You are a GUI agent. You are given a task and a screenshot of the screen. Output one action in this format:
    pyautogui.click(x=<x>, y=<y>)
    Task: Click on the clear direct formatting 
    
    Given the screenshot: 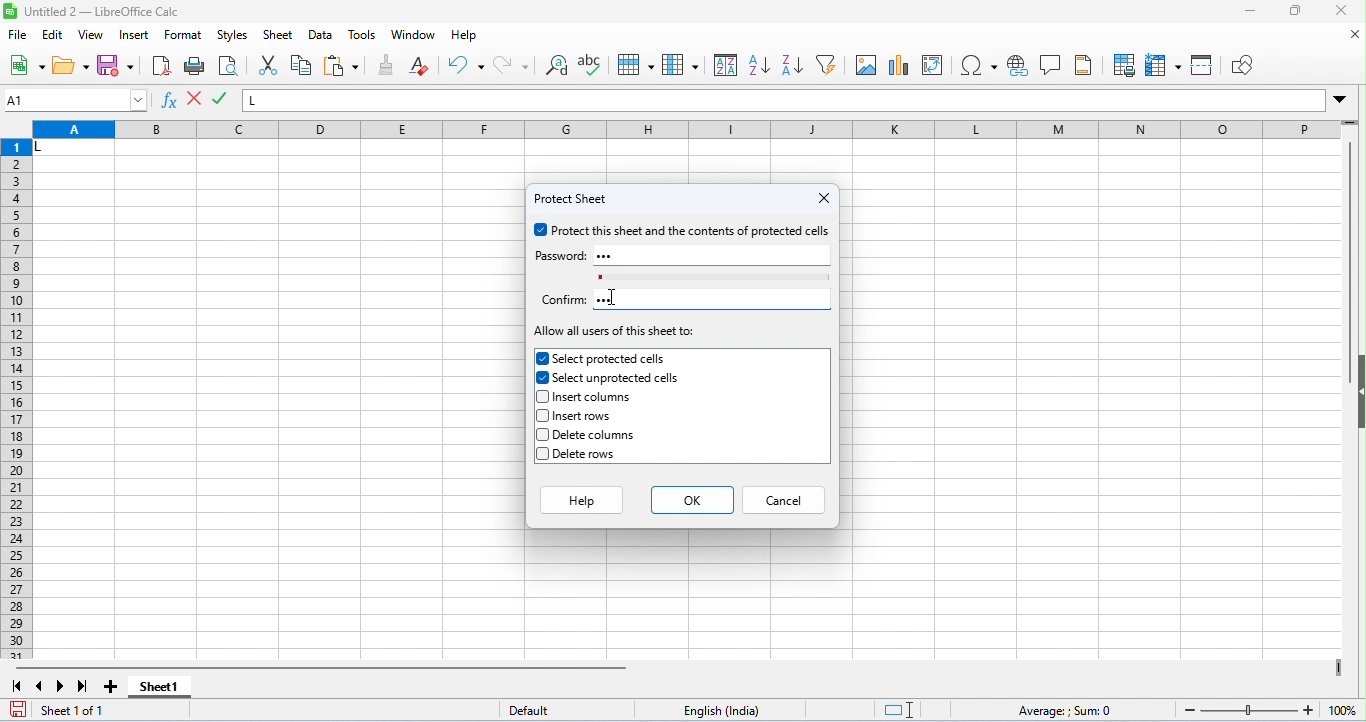 What is the action you would take?
    pyautogui.click(x=419, y=65)
    